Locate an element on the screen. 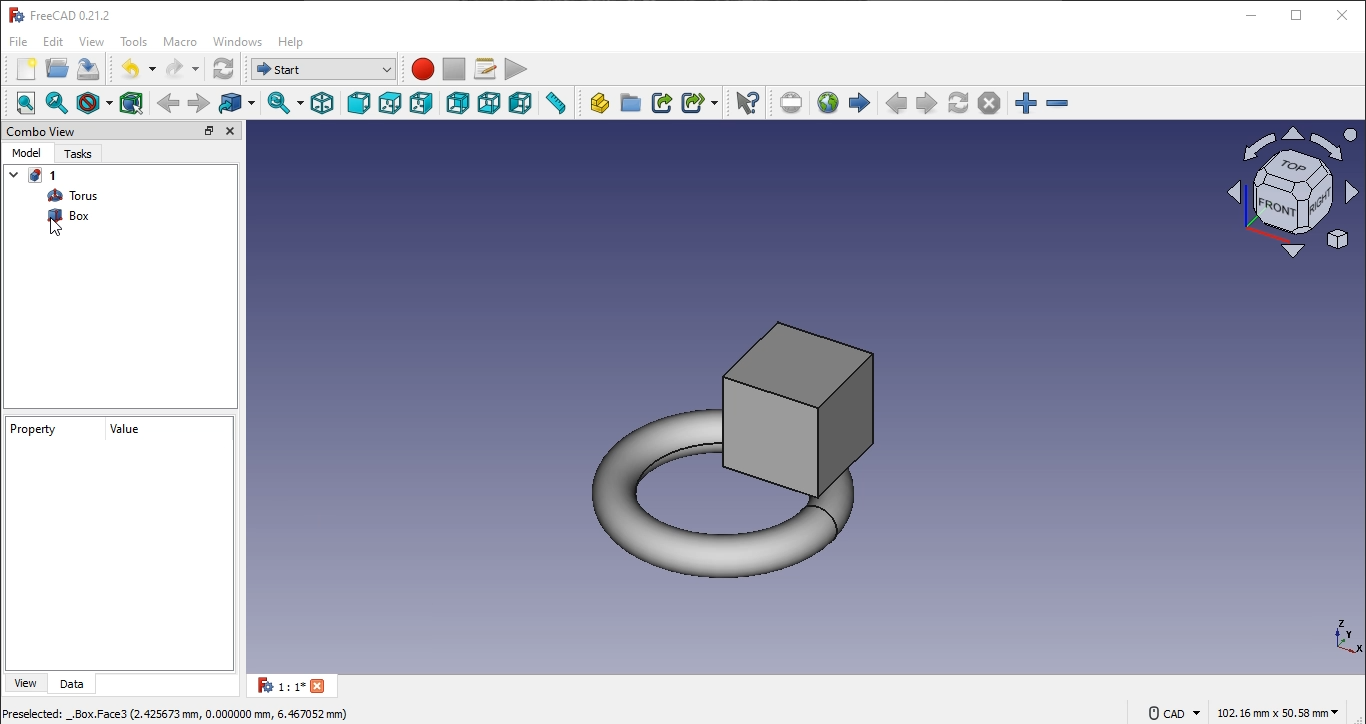 This screenshot has width=1366, height=724. measure distance is located at coordinates (556, 104).